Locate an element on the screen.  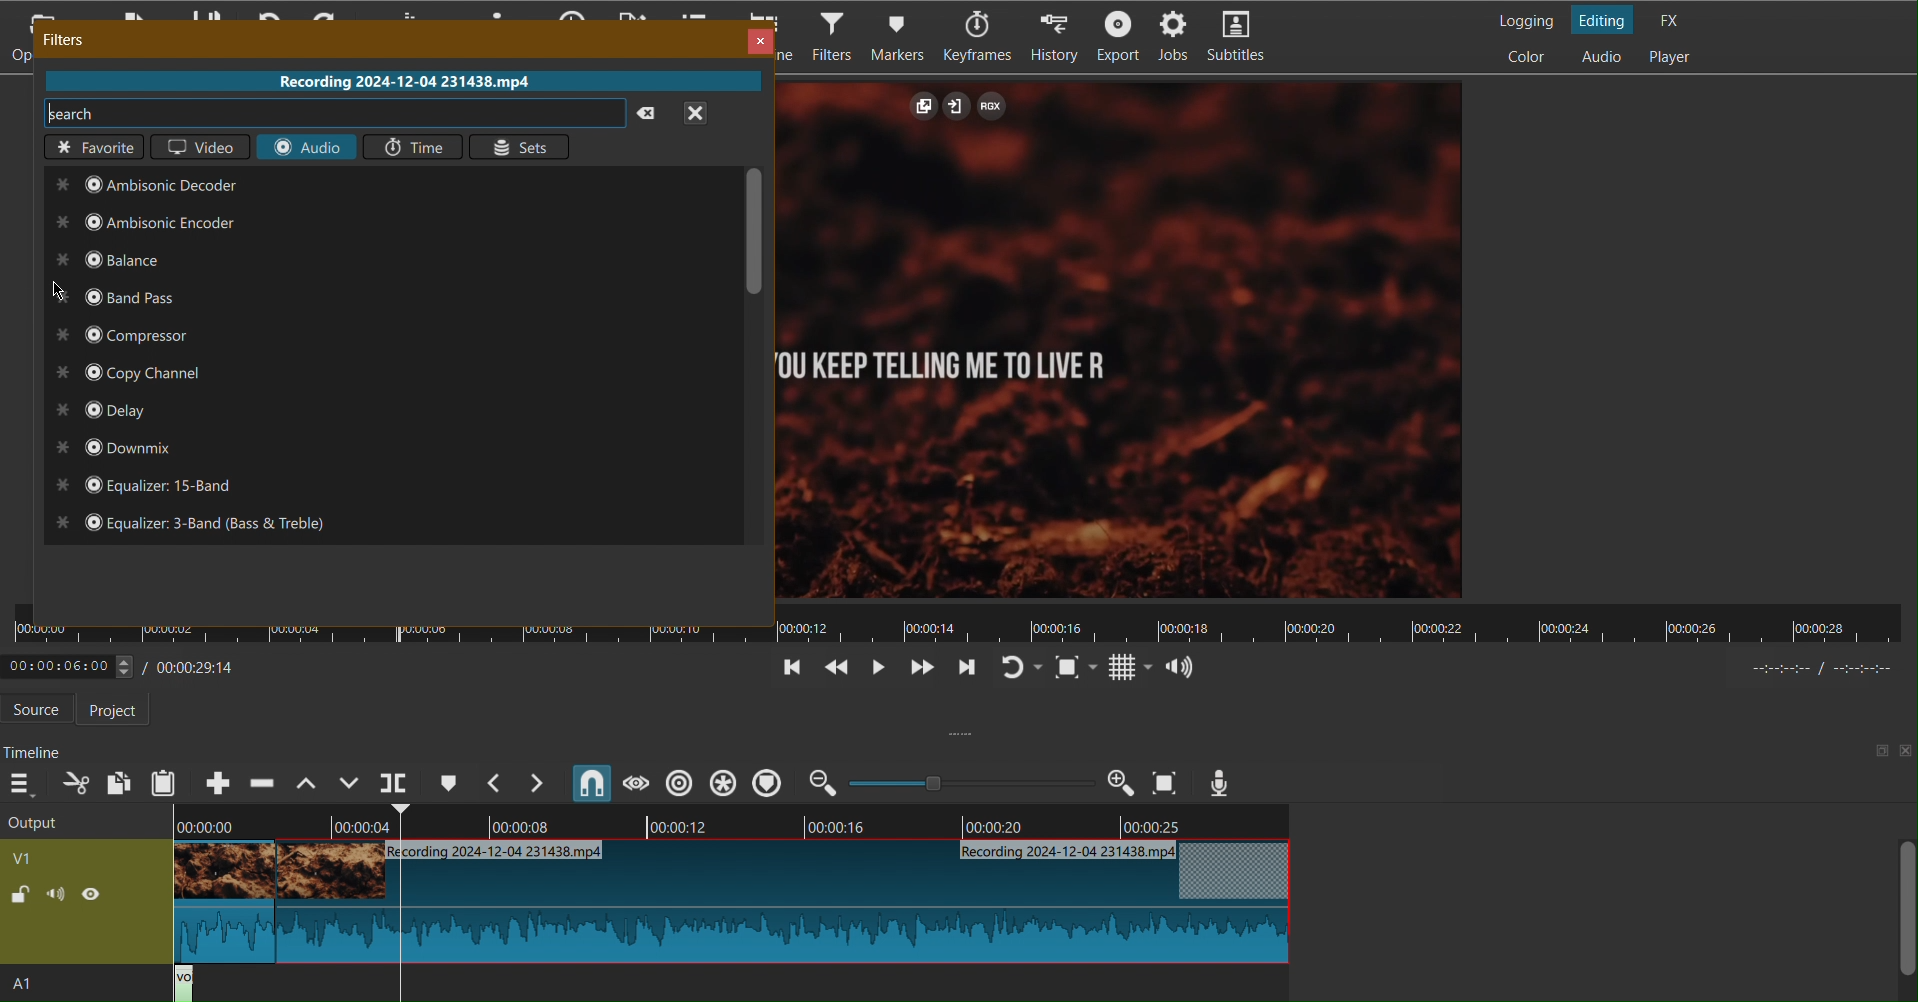
Lift is located at coordinates (303, 783).